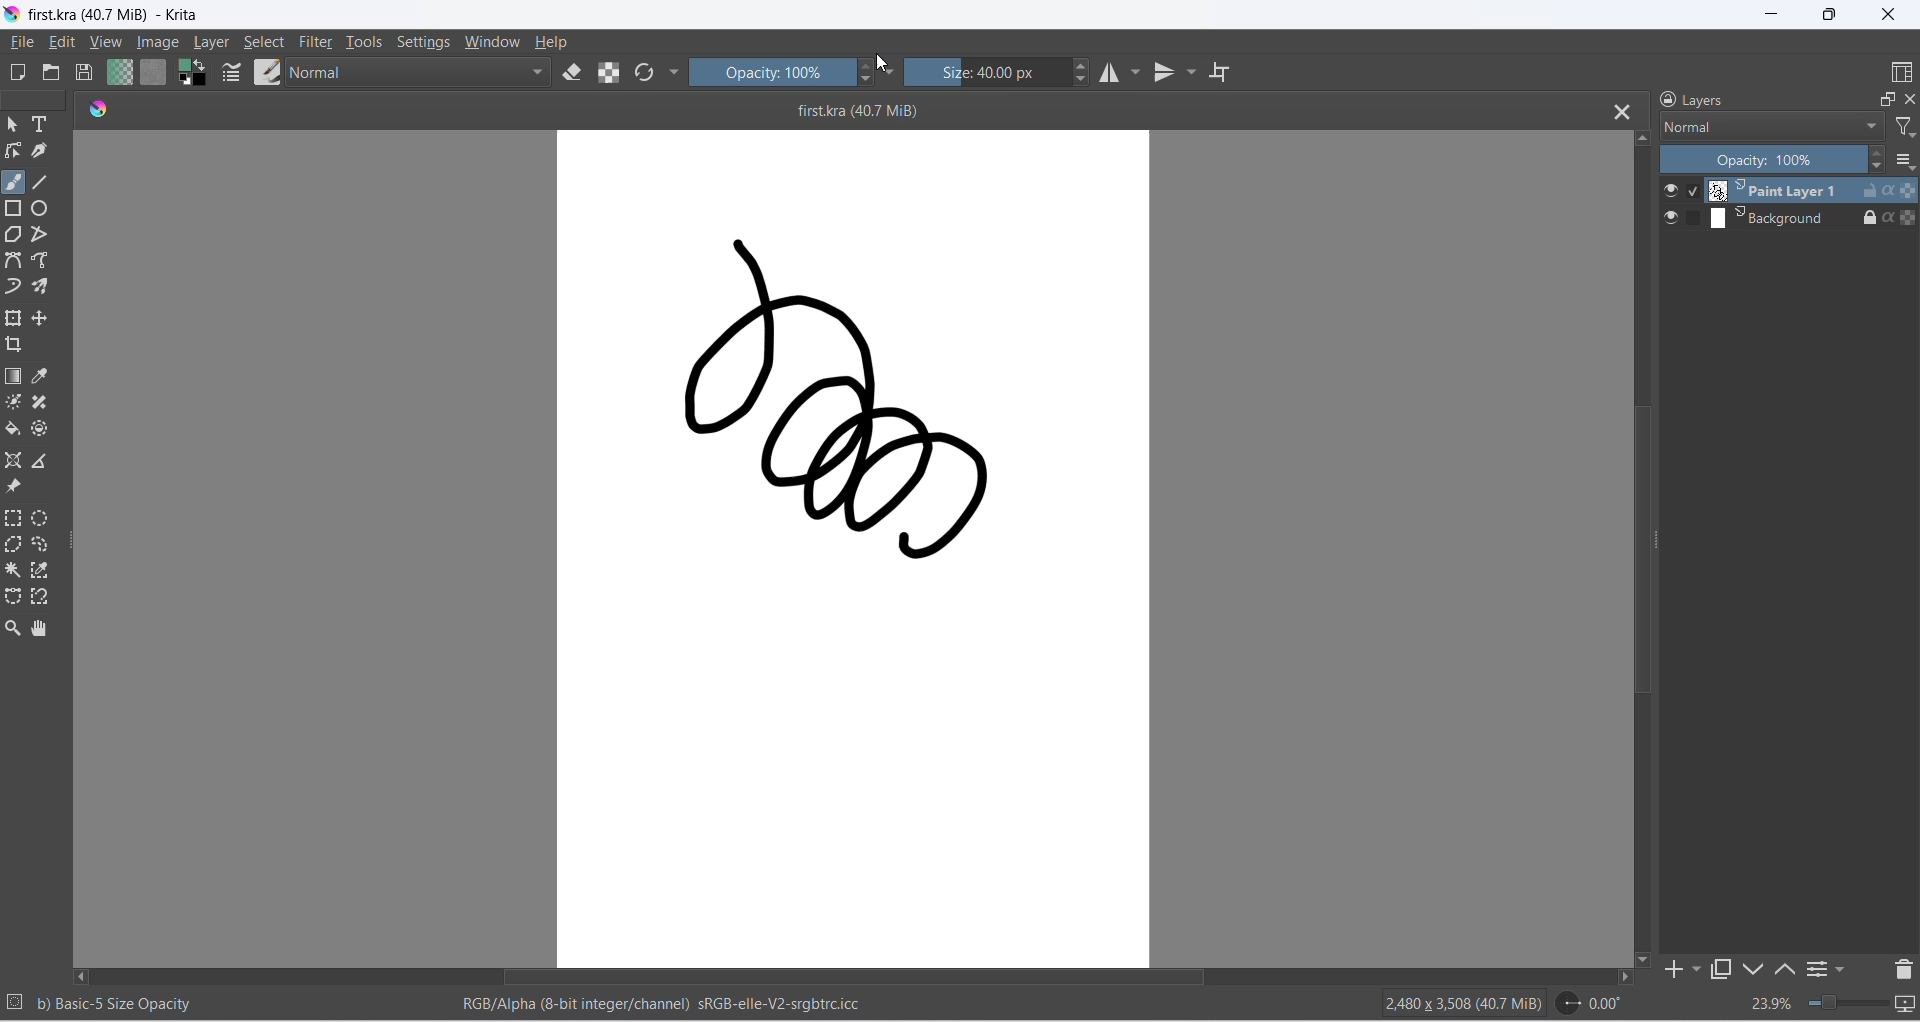 The height and width of the screenshot is (1022, 1920). What do you see at coordinates (13, 234) in the screenshot?
I see `polygon` at bounding box center [13, 234].